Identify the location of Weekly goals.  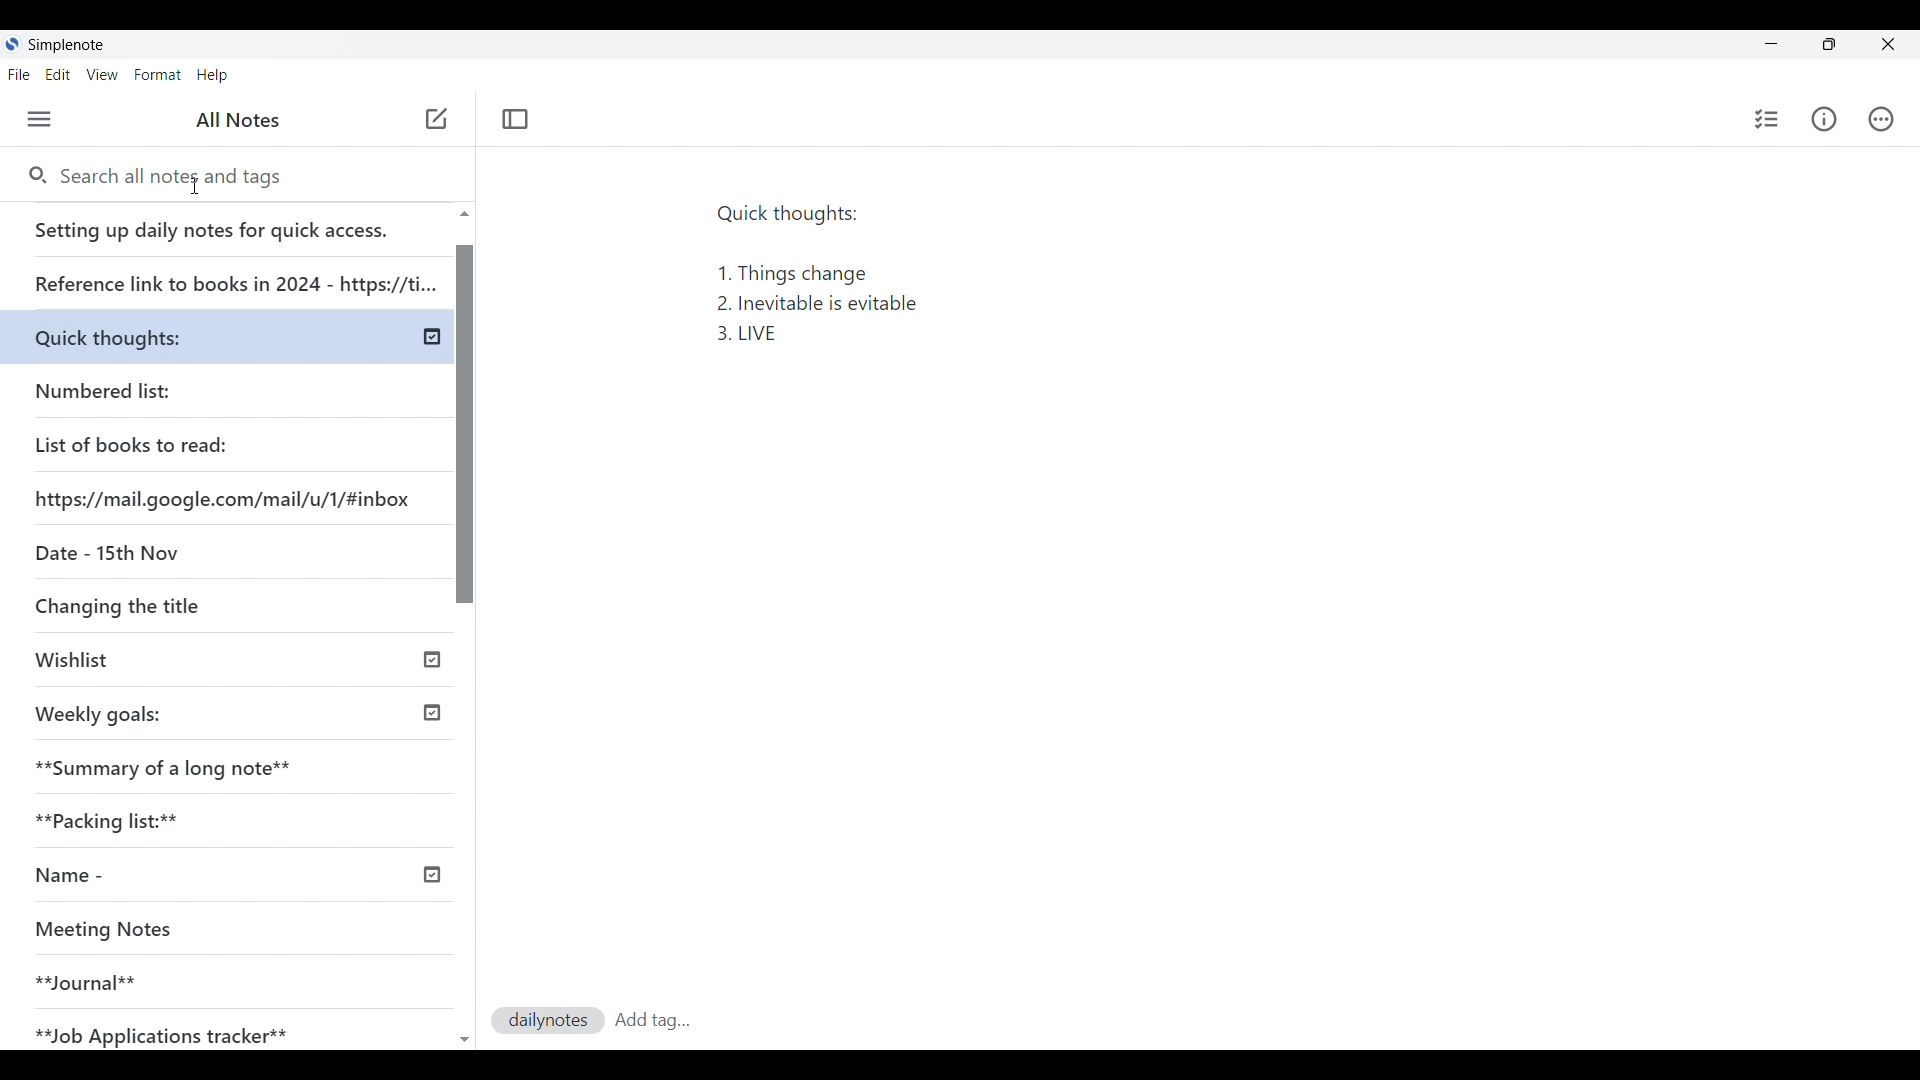
(98, 712).